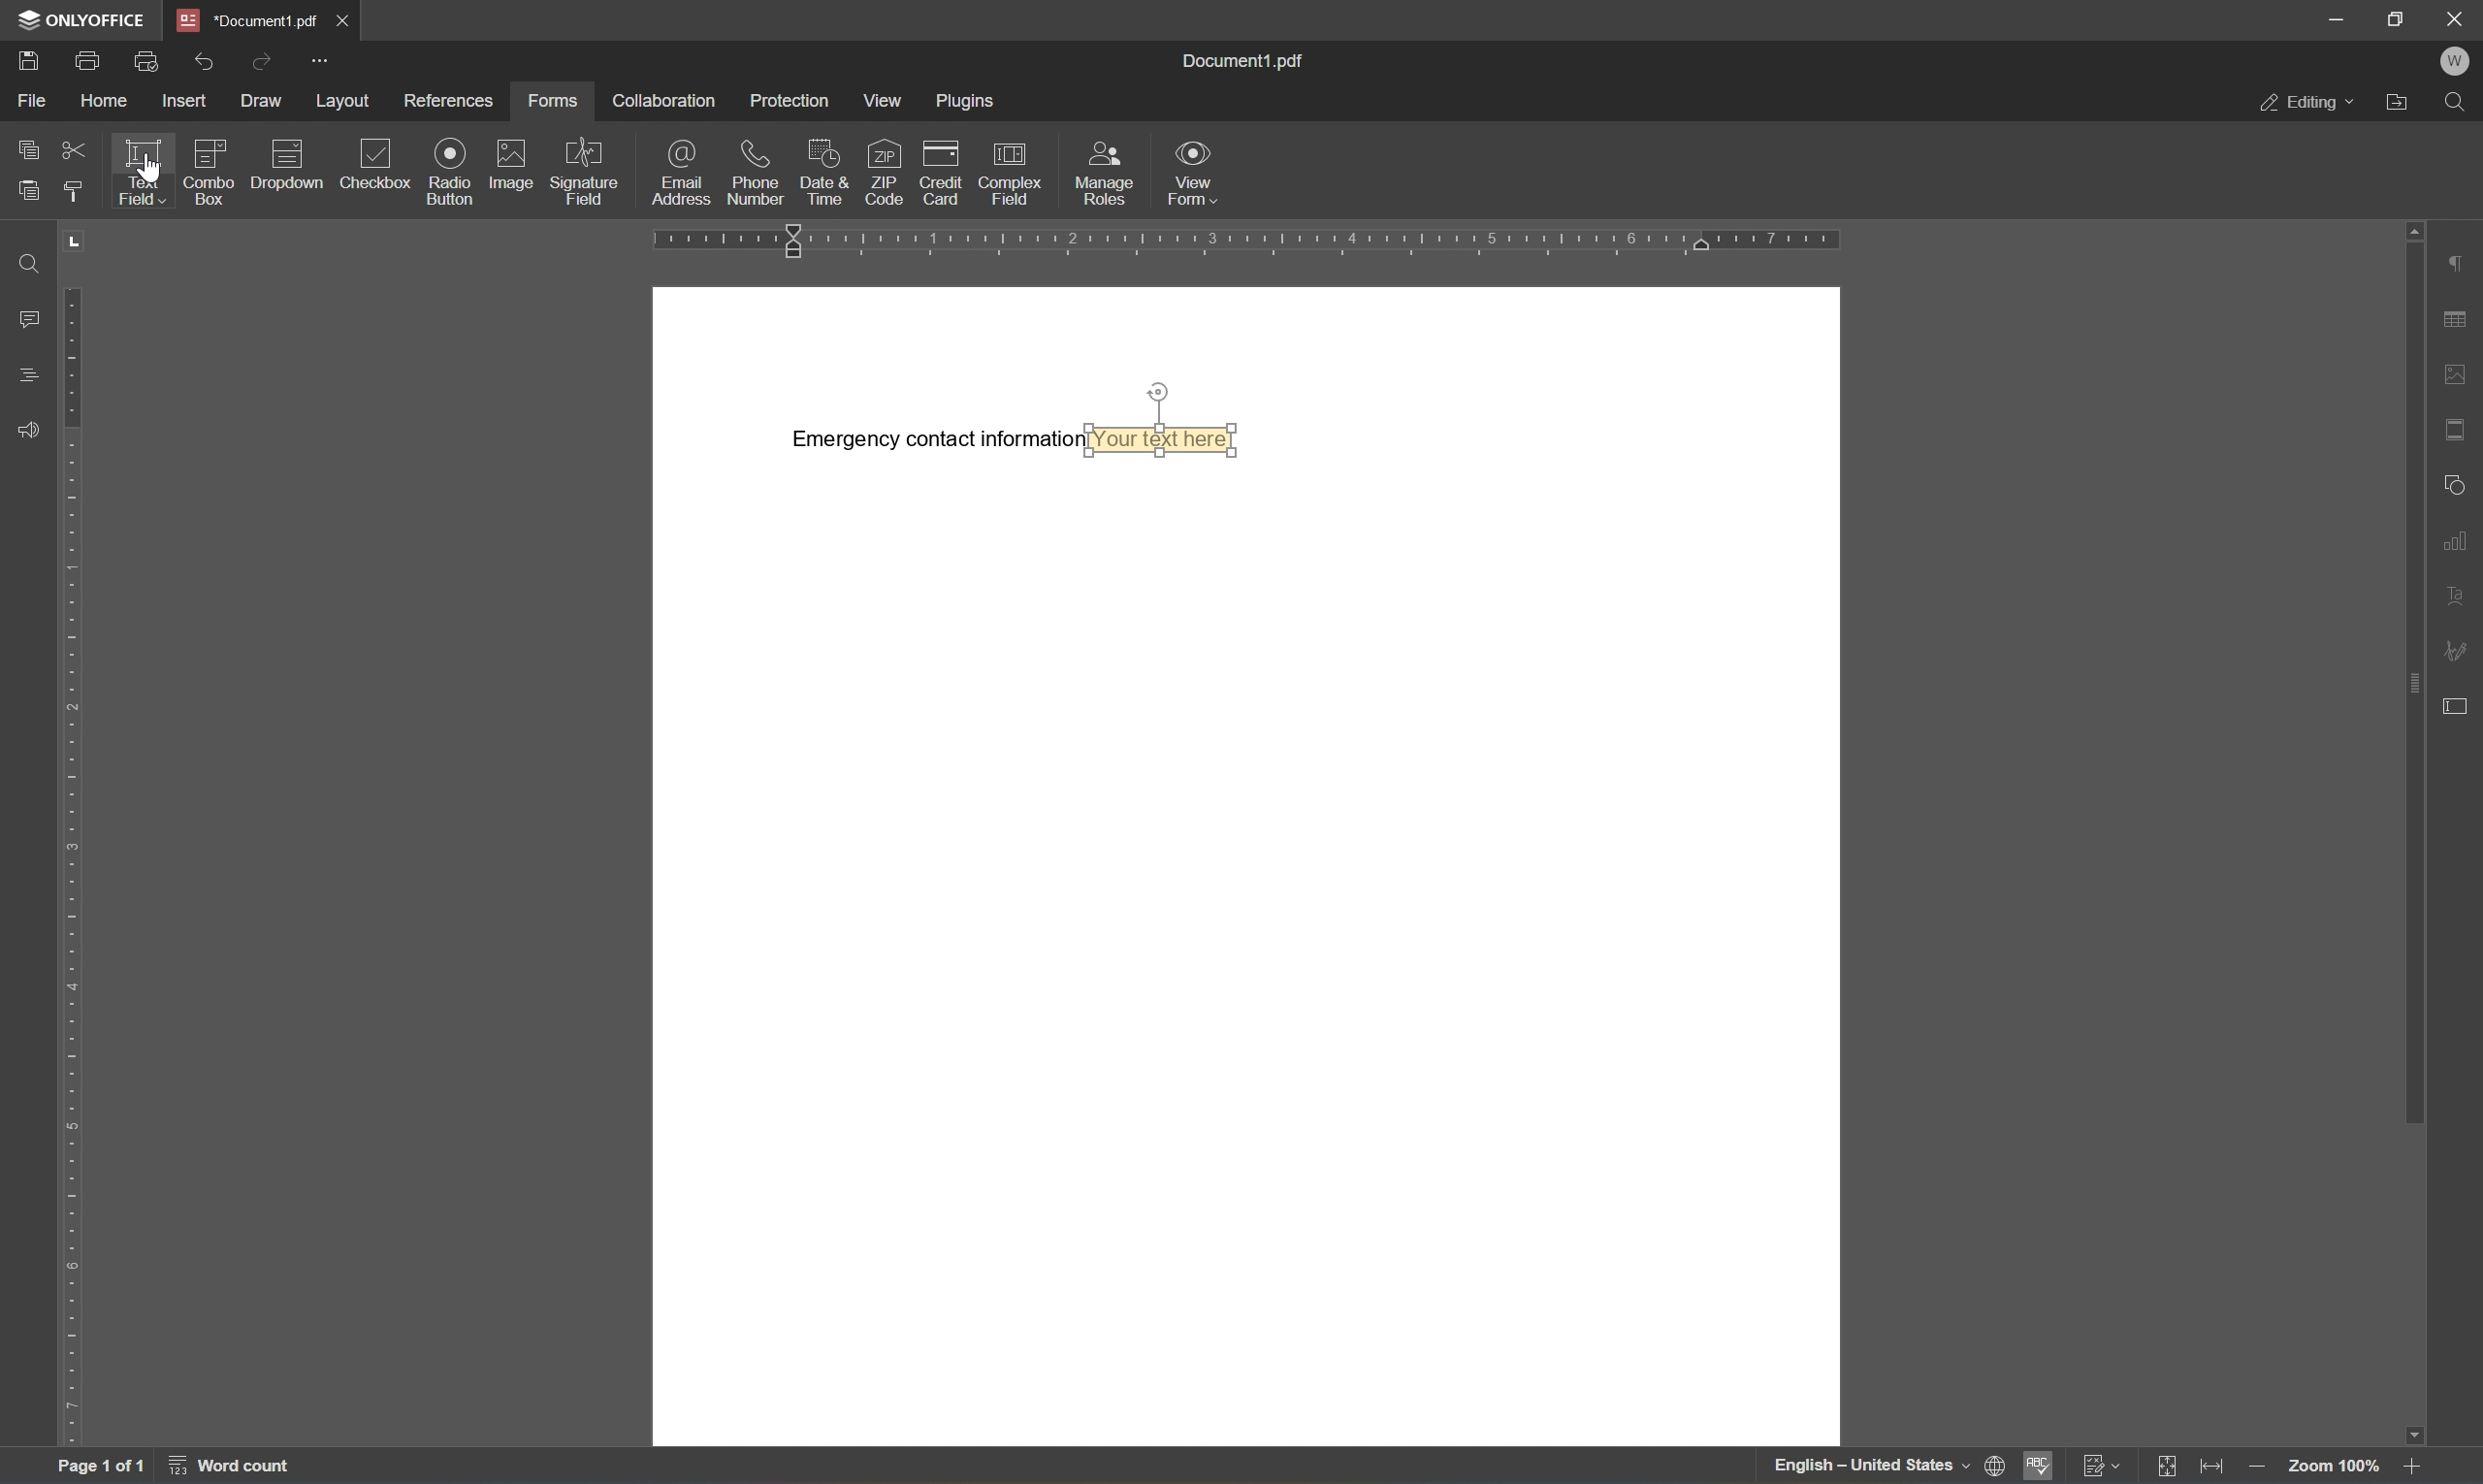 The width and height of the screenshot is (2483, 1484). Describe the element at coordinates (2460, 254) in the screenshot. I see `paragraph settings` at that location.